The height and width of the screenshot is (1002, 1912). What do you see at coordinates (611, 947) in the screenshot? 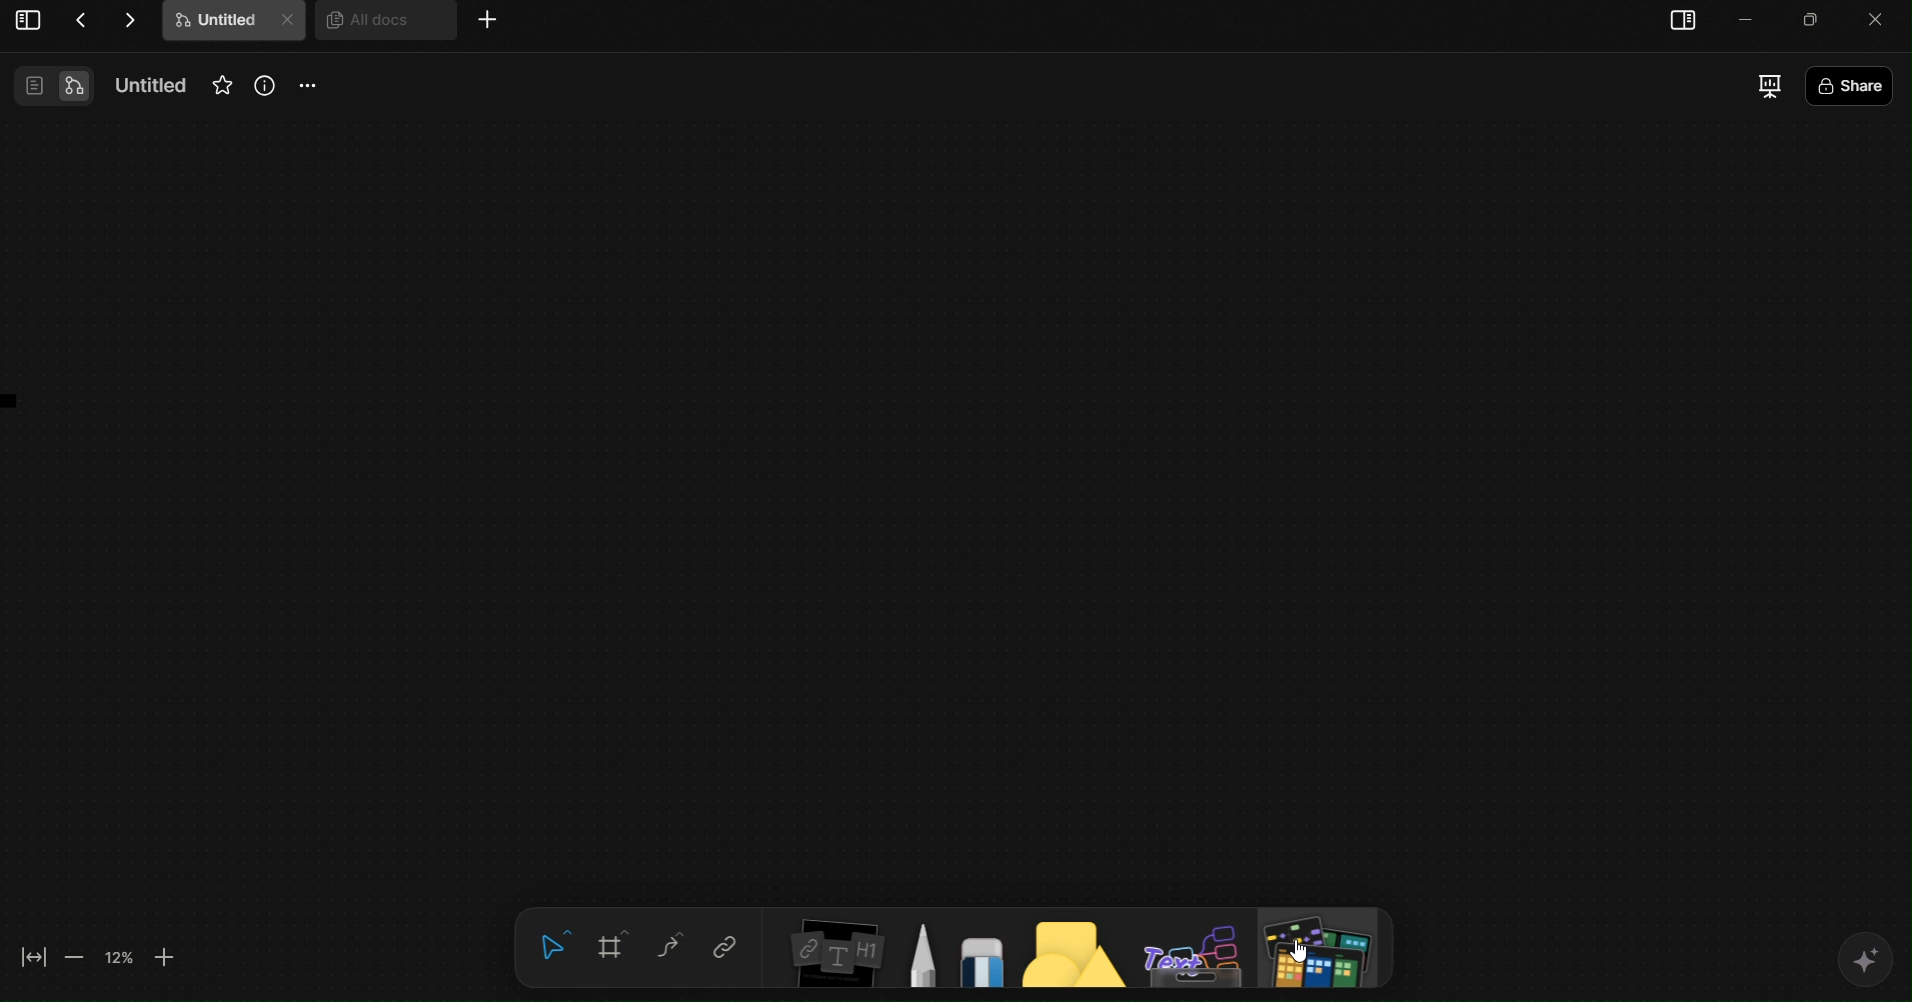
I see `Grid tool` at bounding box center [611, 947].